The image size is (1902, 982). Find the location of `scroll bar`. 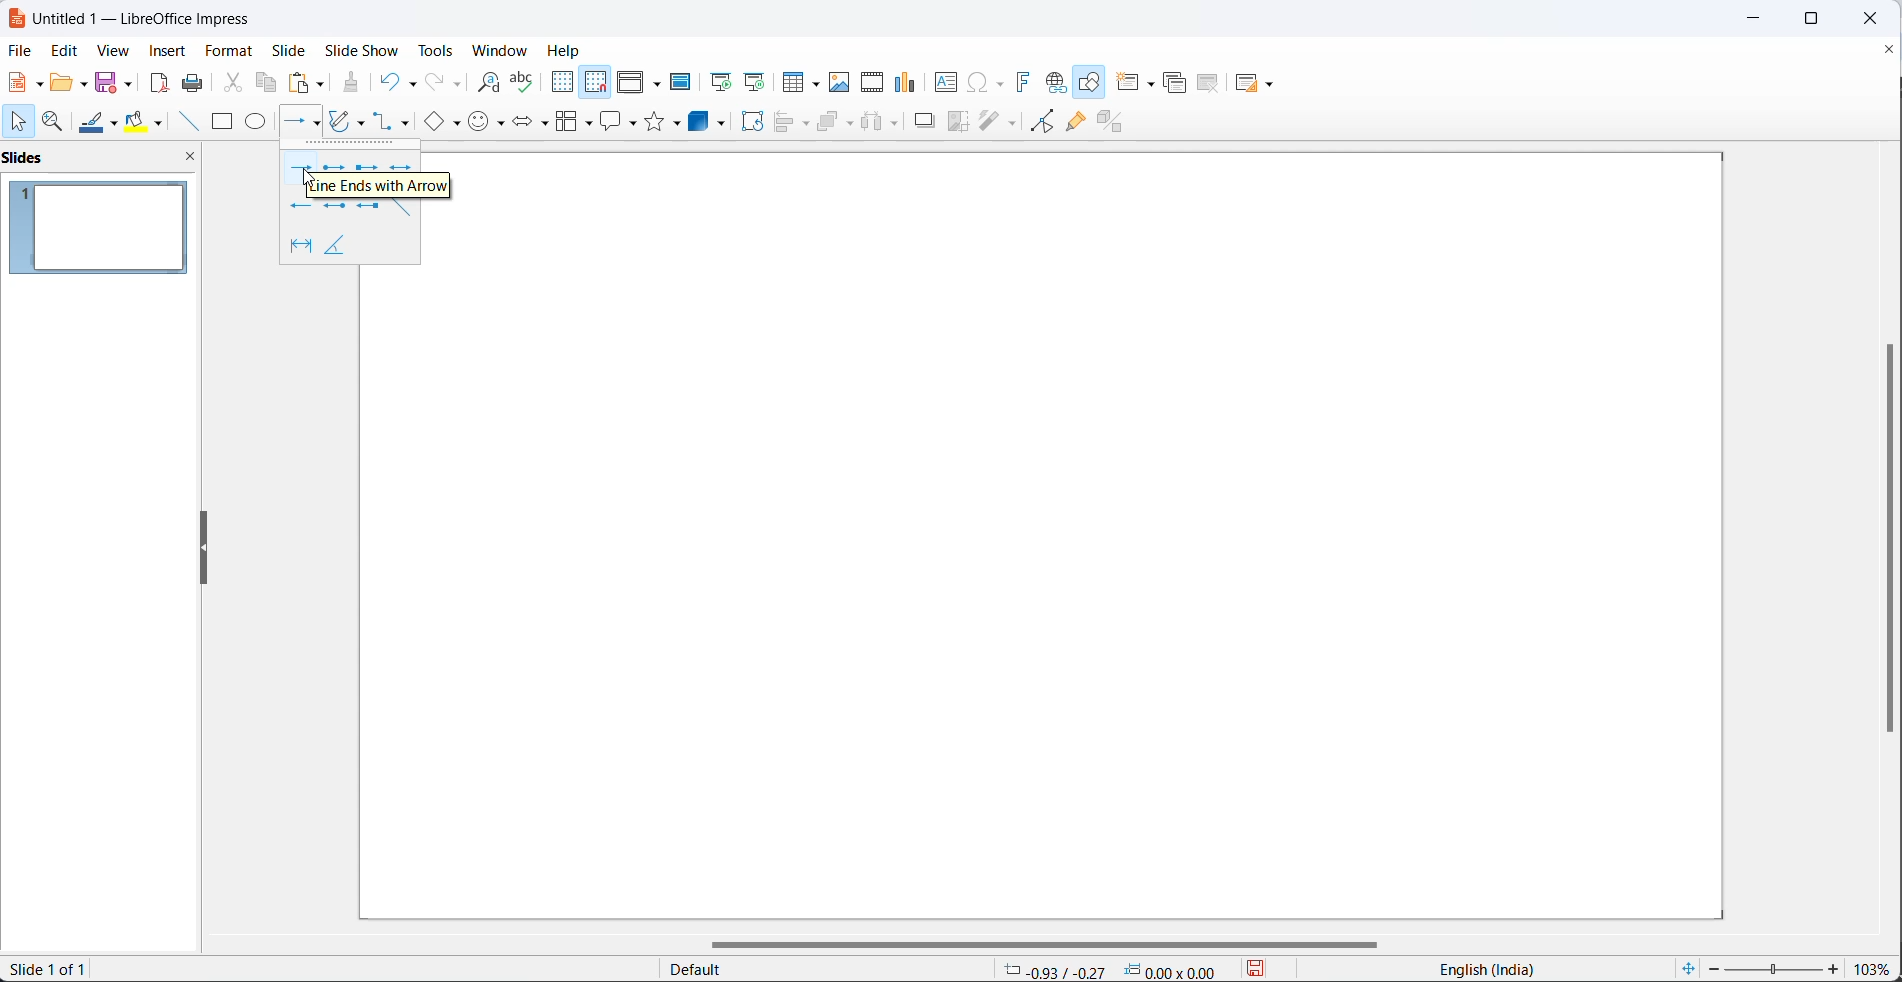

scroll bar is located at coordinates (1882, 539).